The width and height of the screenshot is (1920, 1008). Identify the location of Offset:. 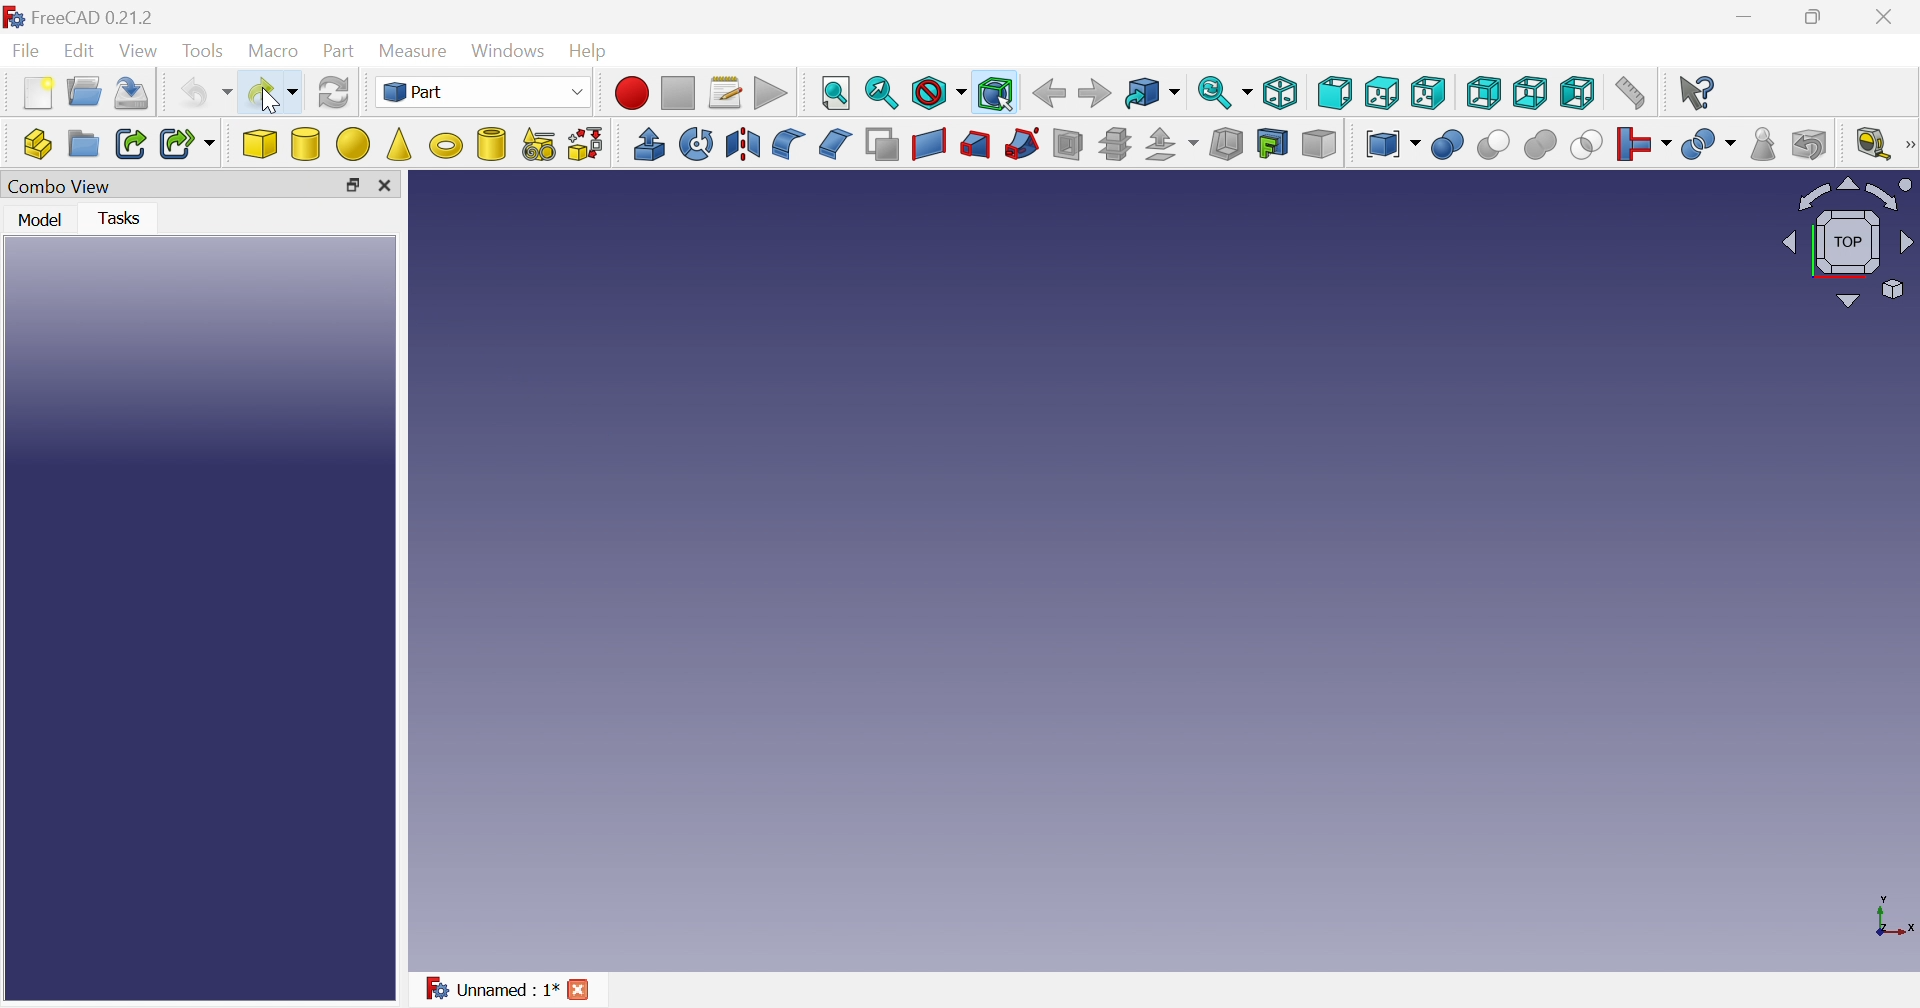
(1171, 145).